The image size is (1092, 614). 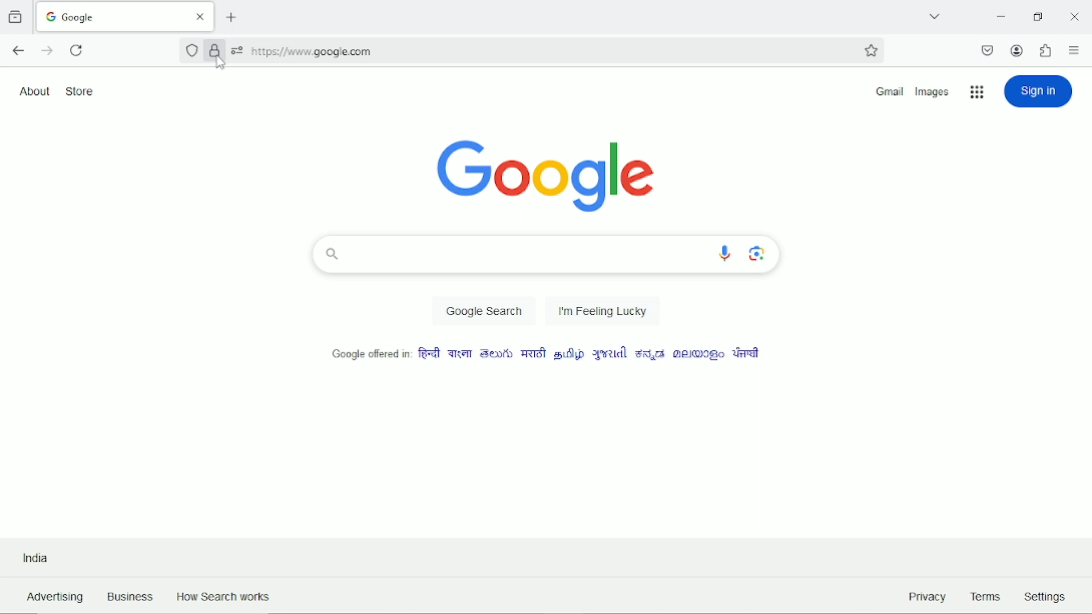 What do you see at coordinates (935, 92) in the screenshot?
I see `Images` at bounding box center [935, 92].